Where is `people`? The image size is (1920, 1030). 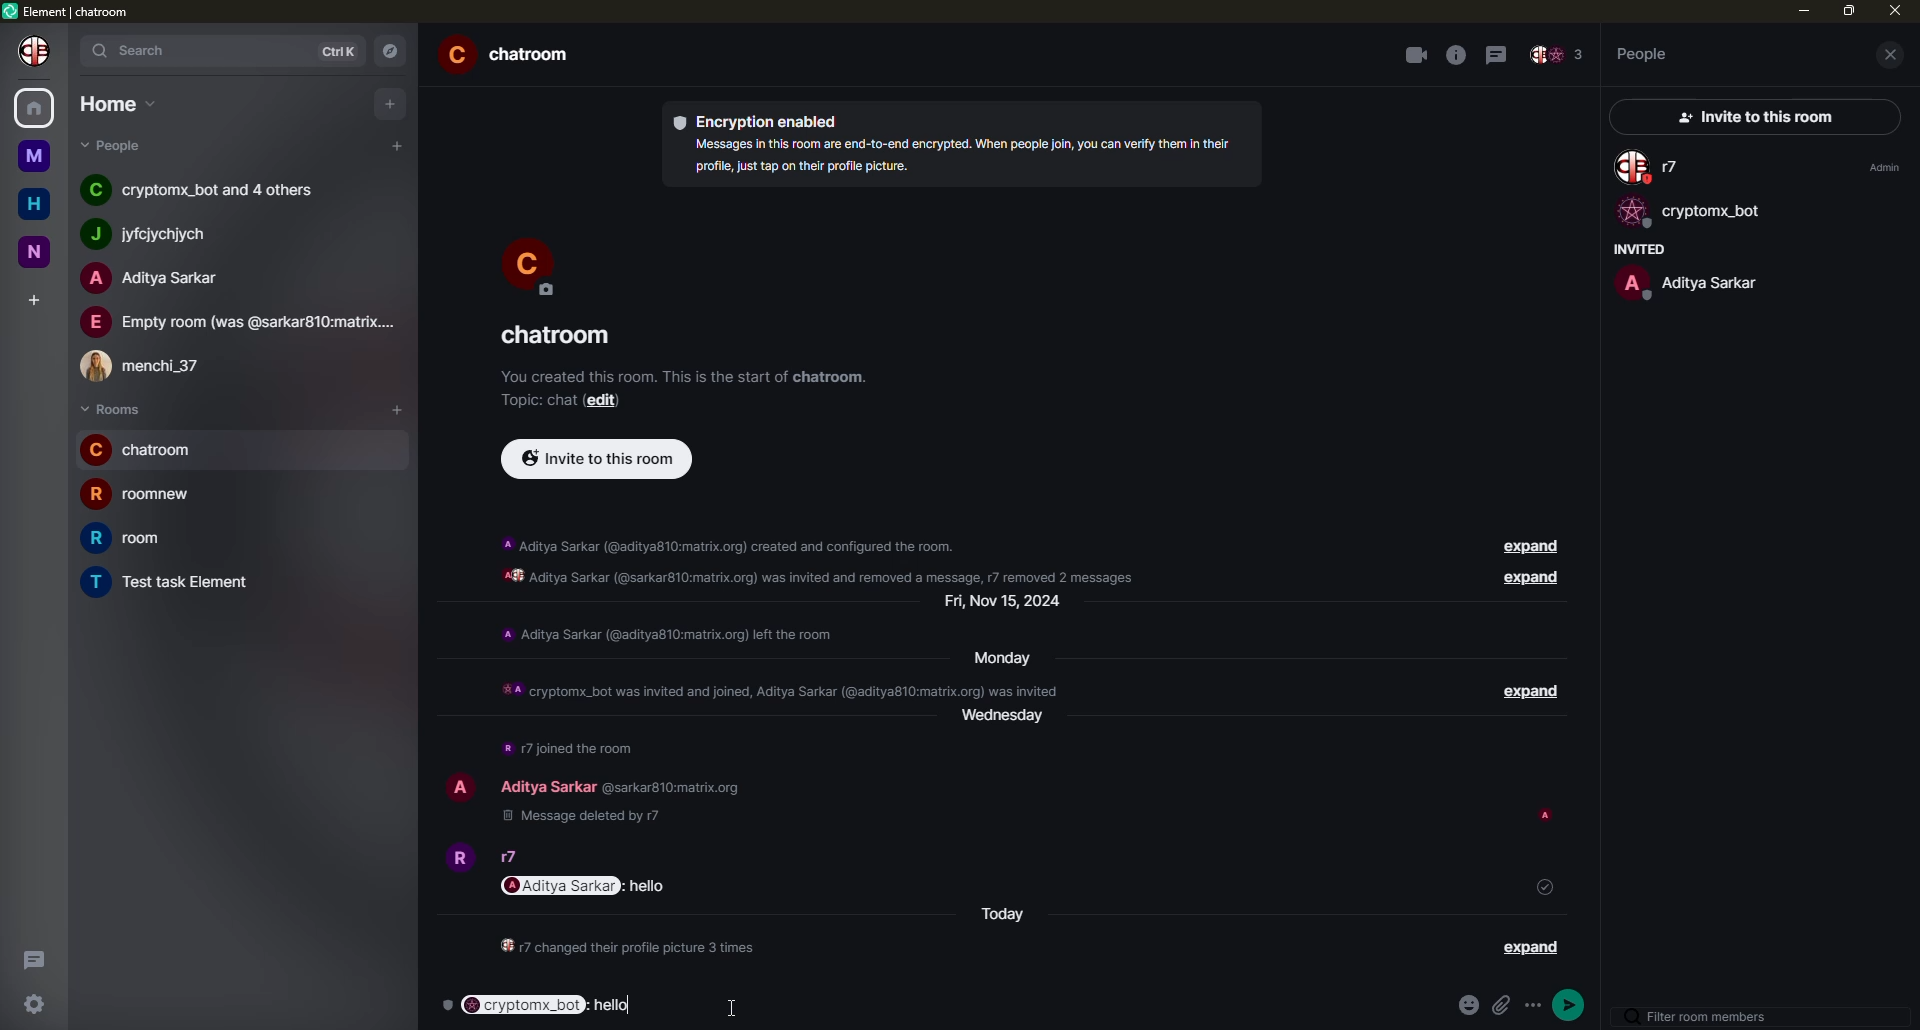
people is located at coordinates (205, 187).